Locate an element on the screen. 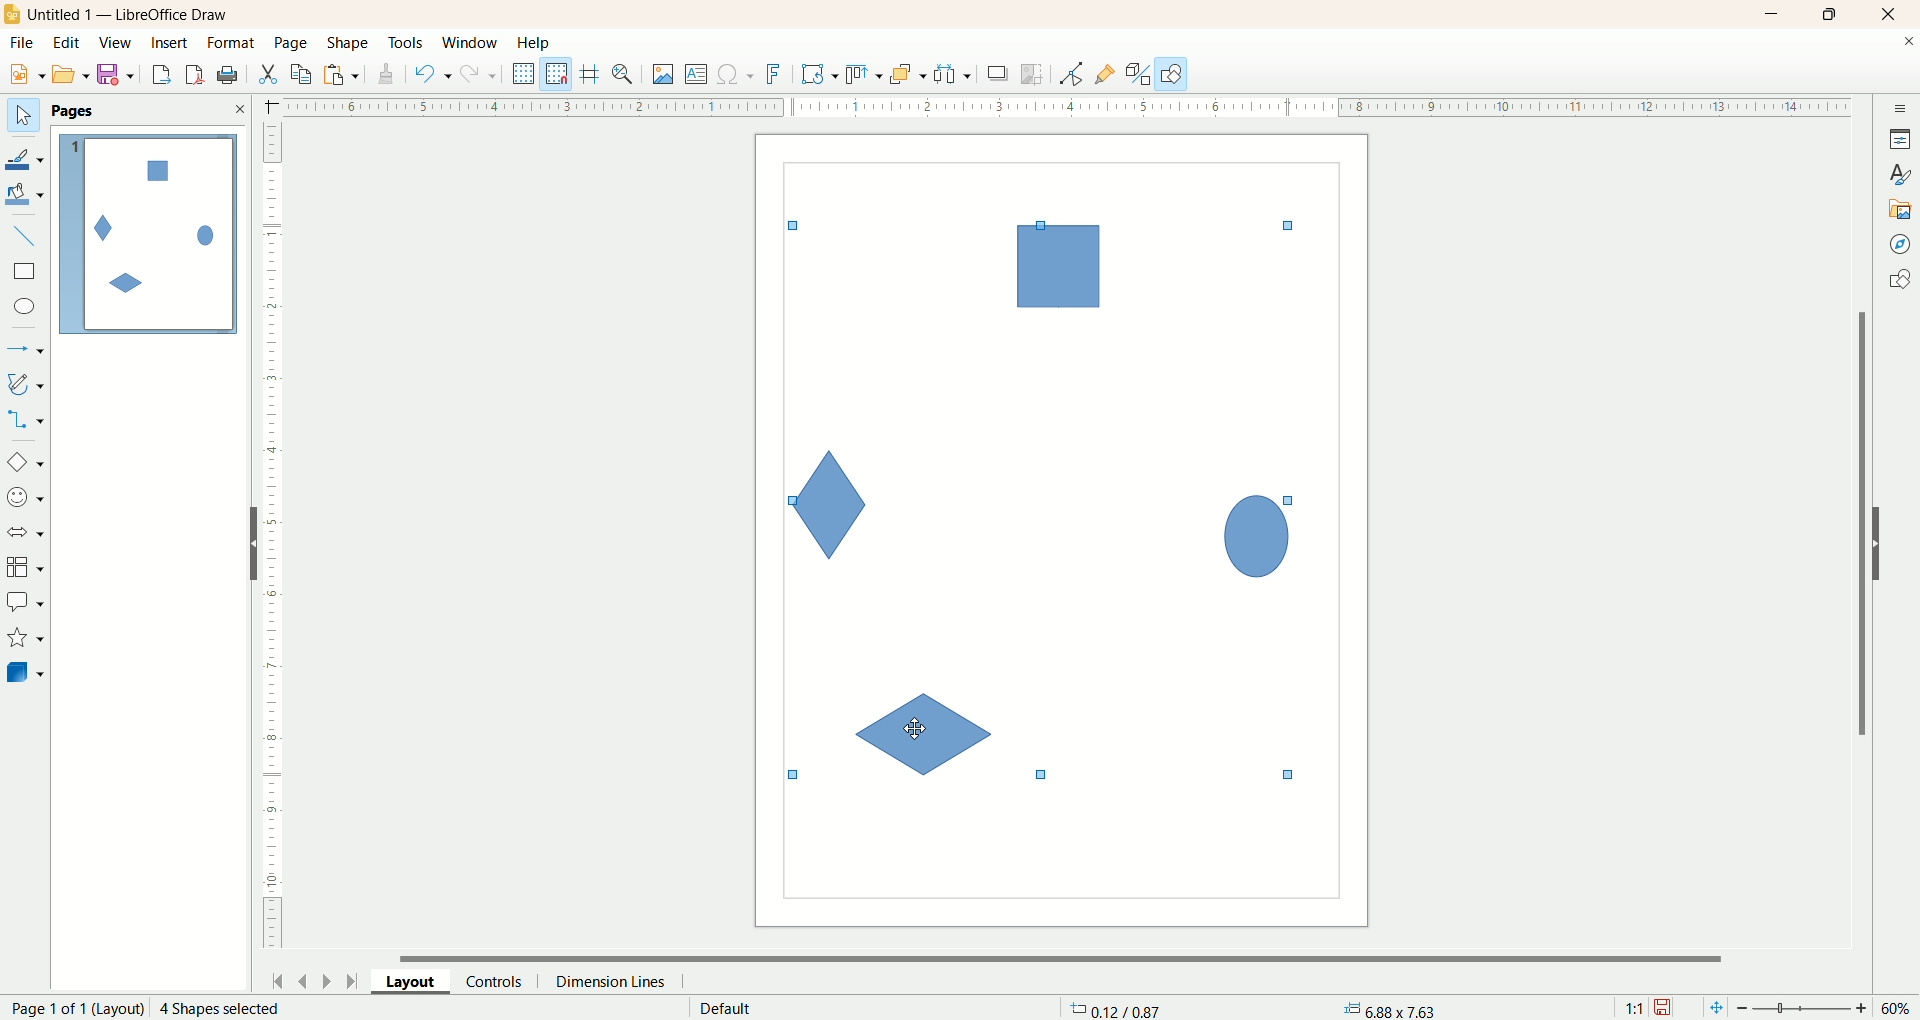 Image resolution: width=1920 pixels, height=1020 pixels. page number is located at coordinates (72, 1008).